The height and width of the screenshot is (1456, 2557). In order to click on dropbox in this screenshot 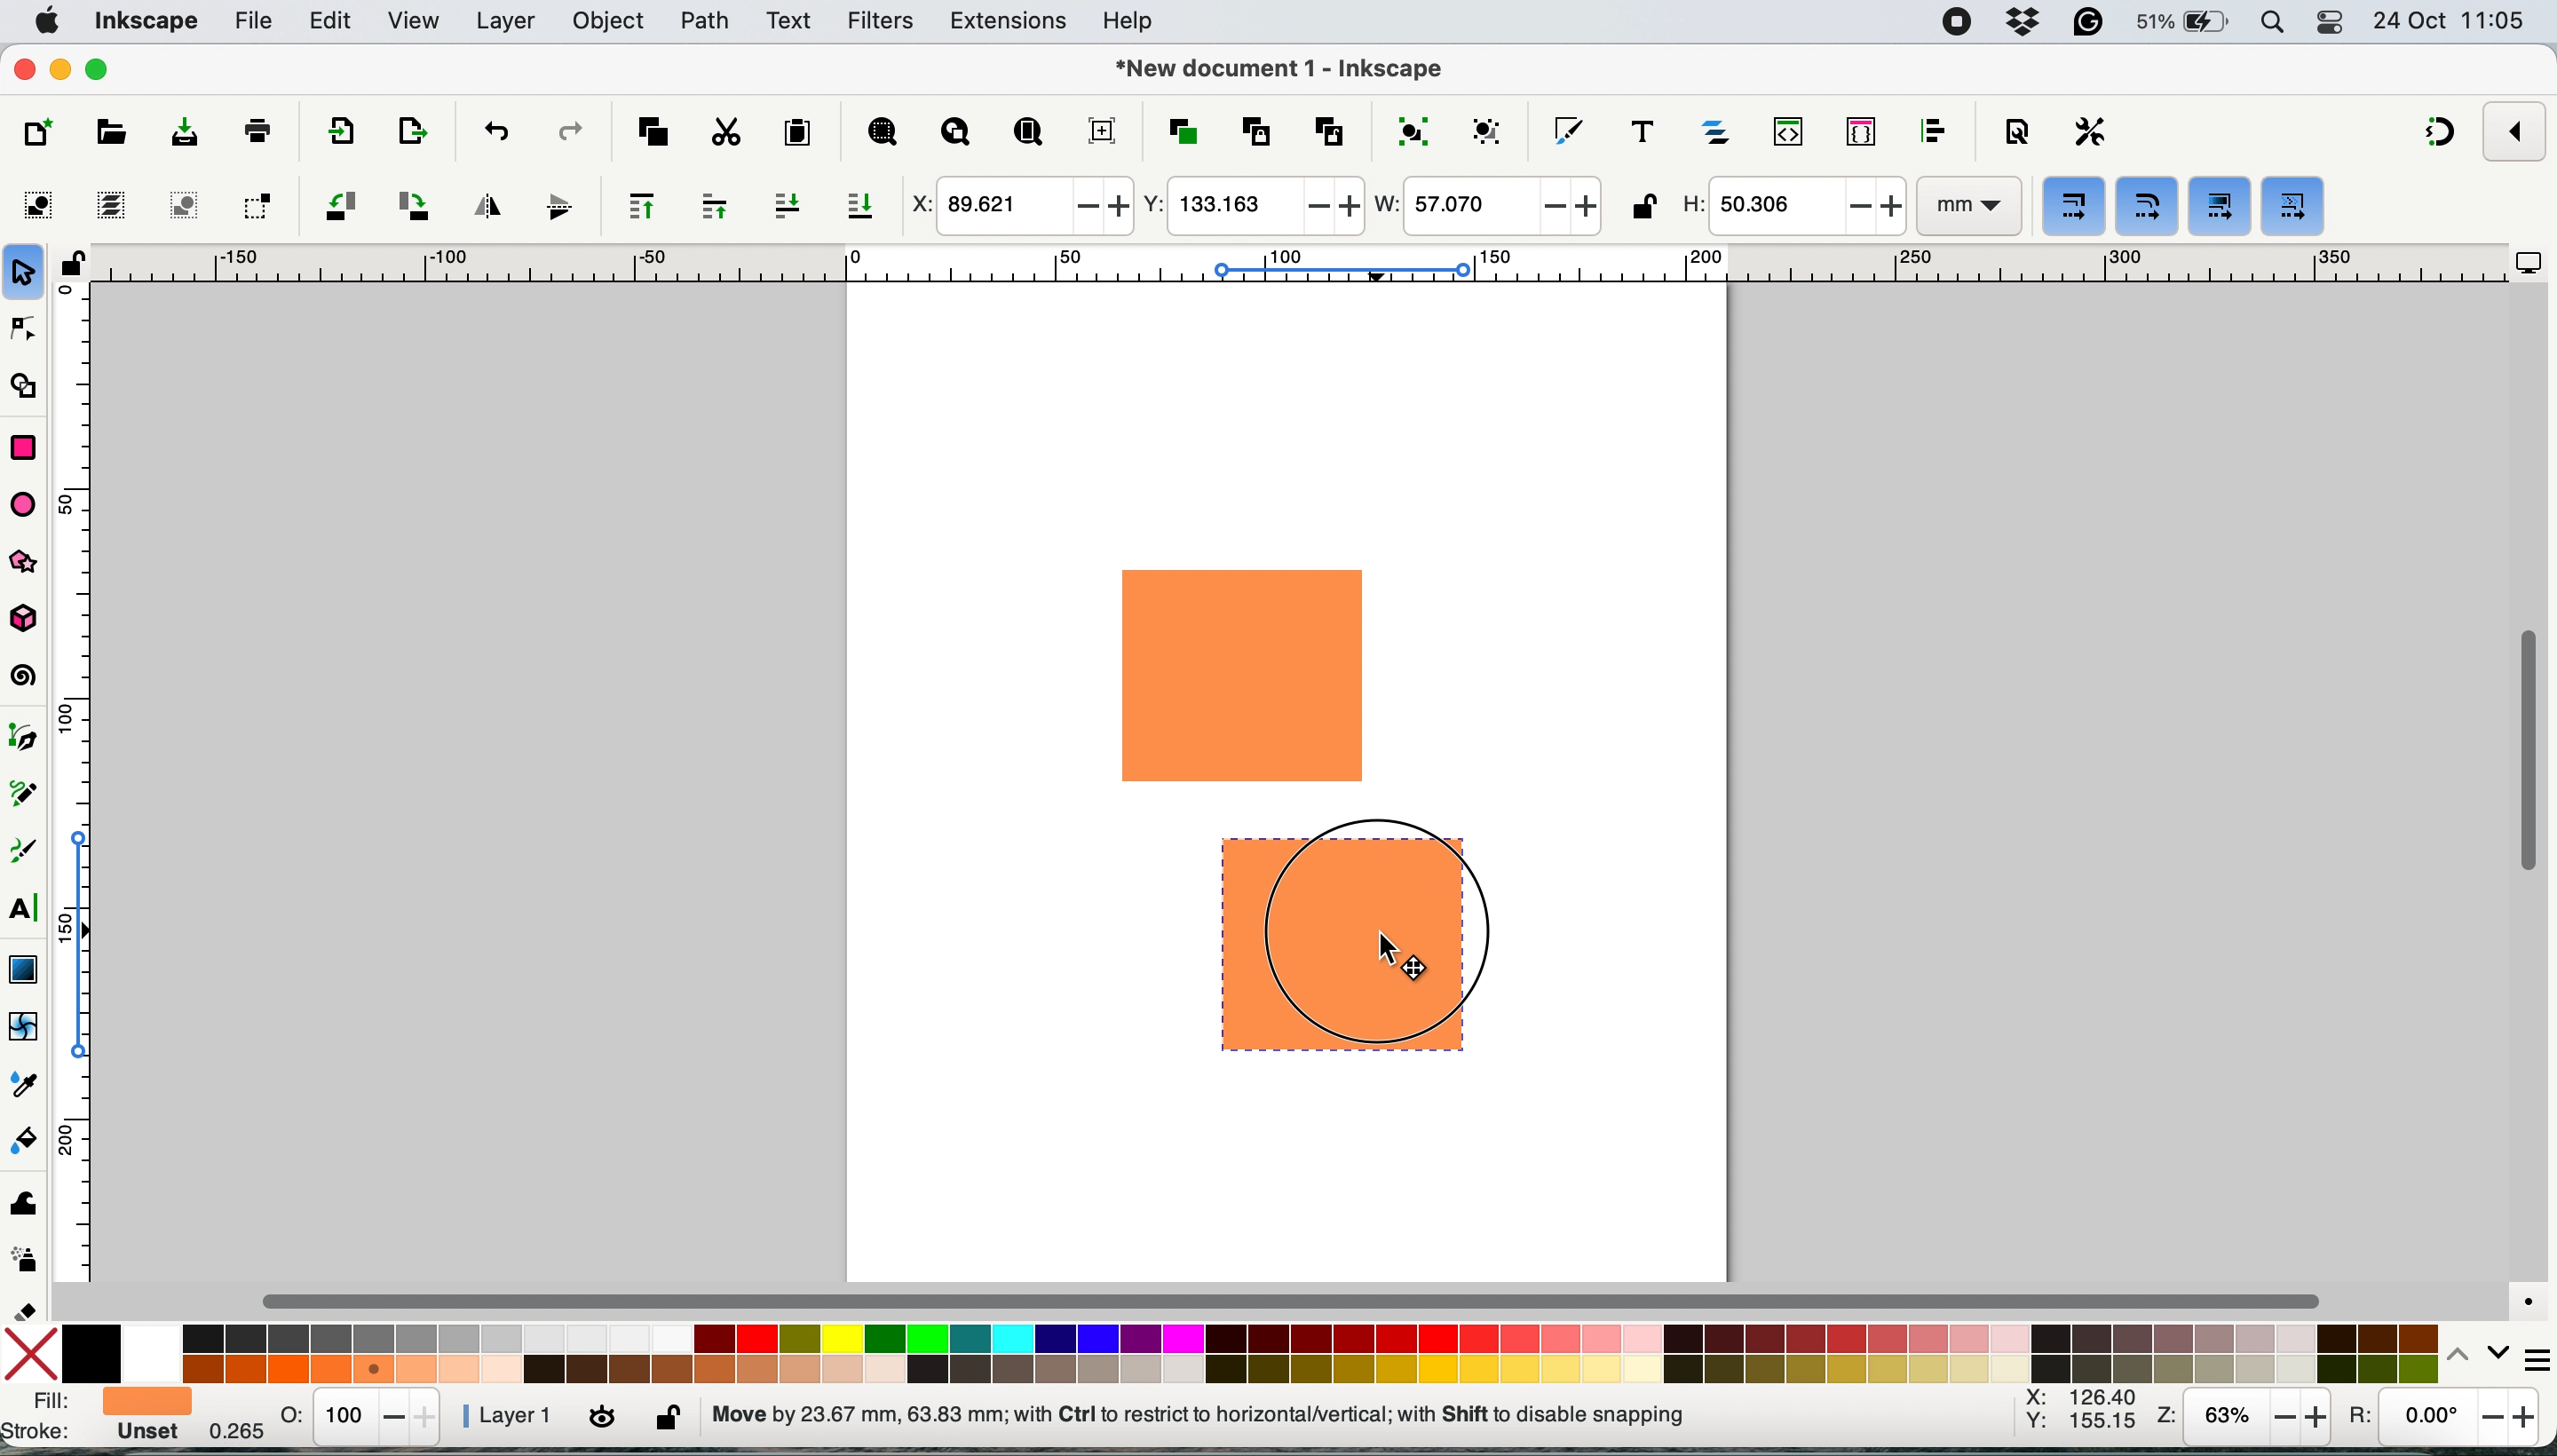, I will do `click(2027, 22)`.